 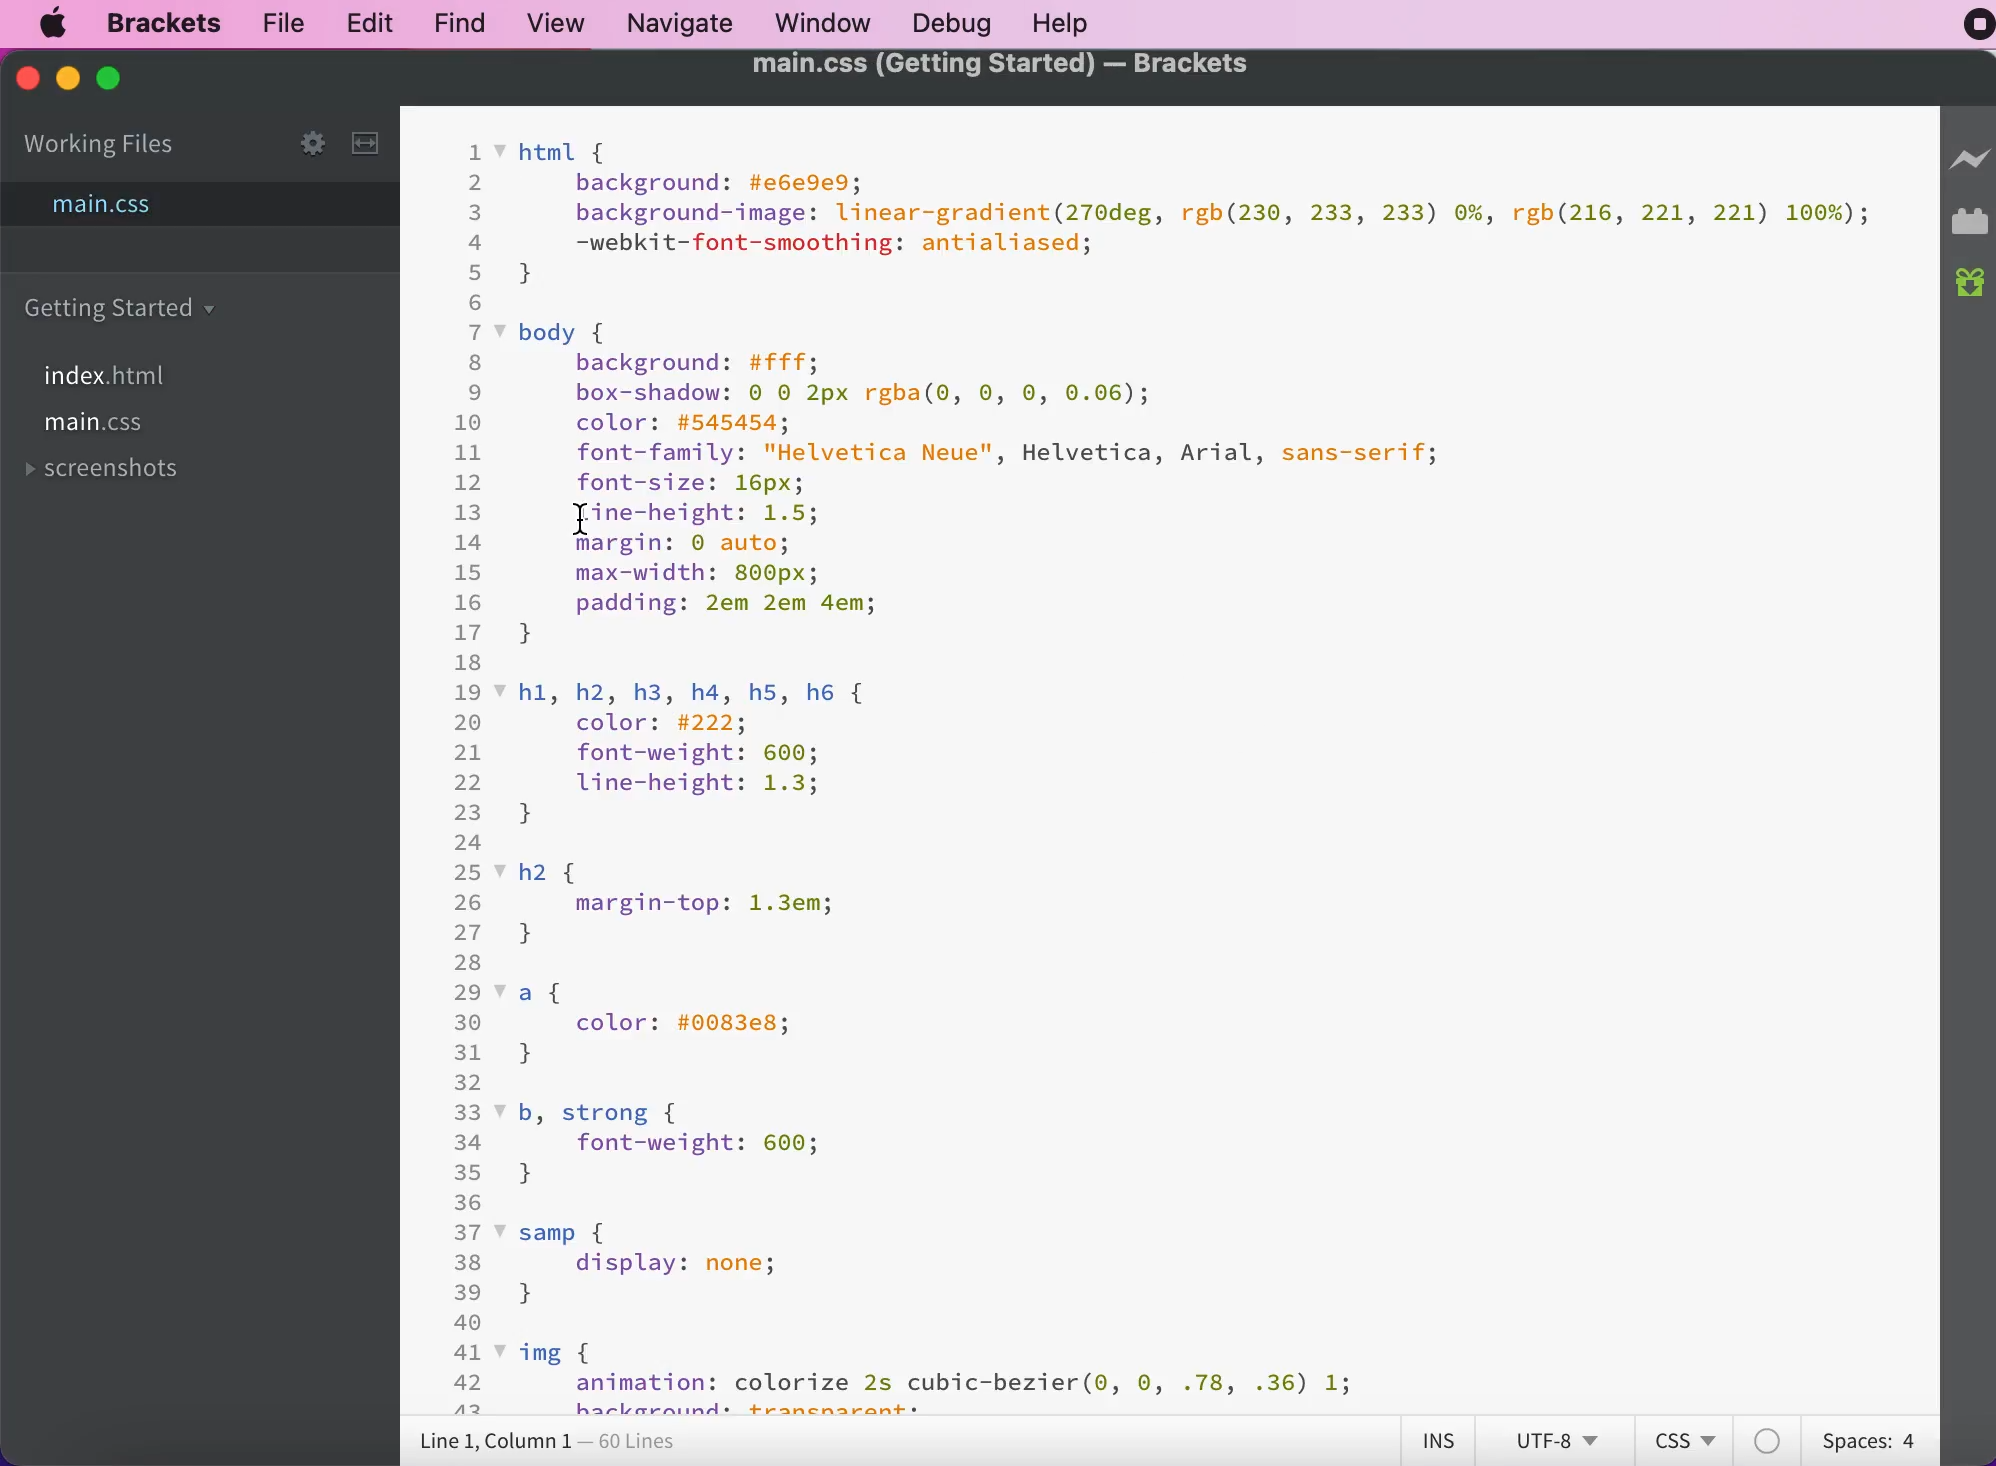 I want to click on index.html, so click(x=131, y=375).